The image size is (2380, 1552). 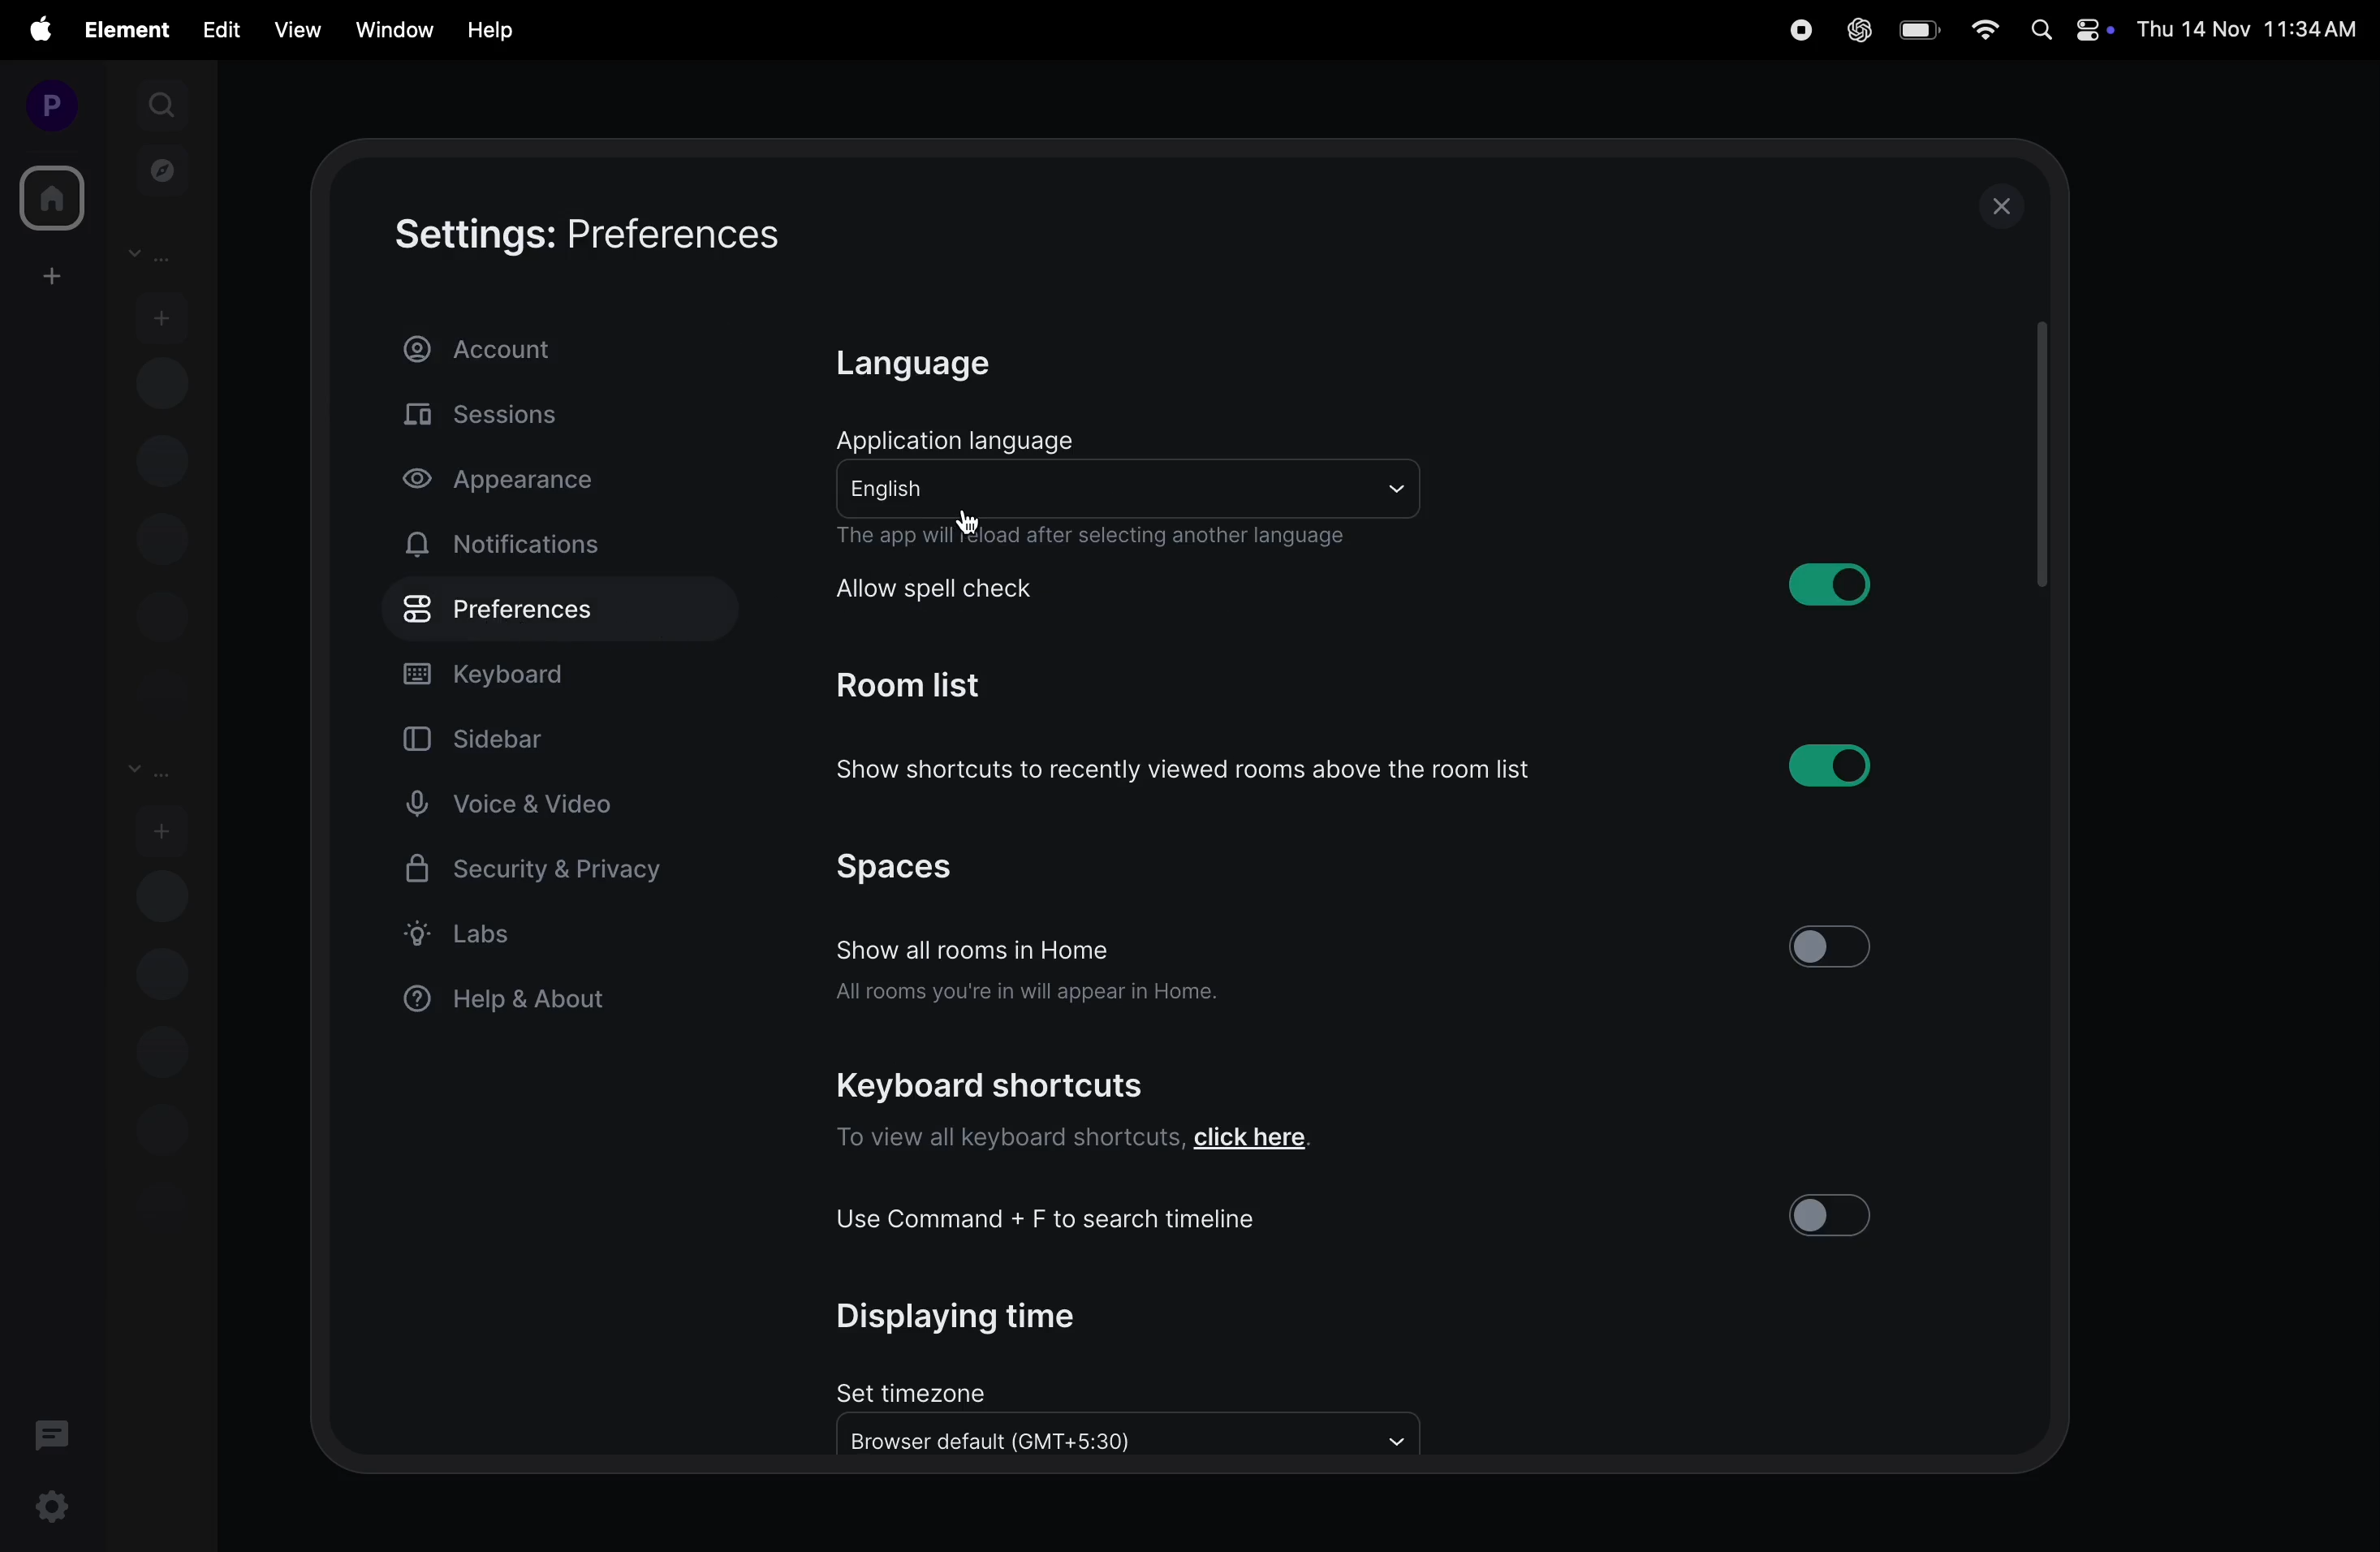 I want to click on to view all keyboard shortcuts, so click(x=1000, y=1143).